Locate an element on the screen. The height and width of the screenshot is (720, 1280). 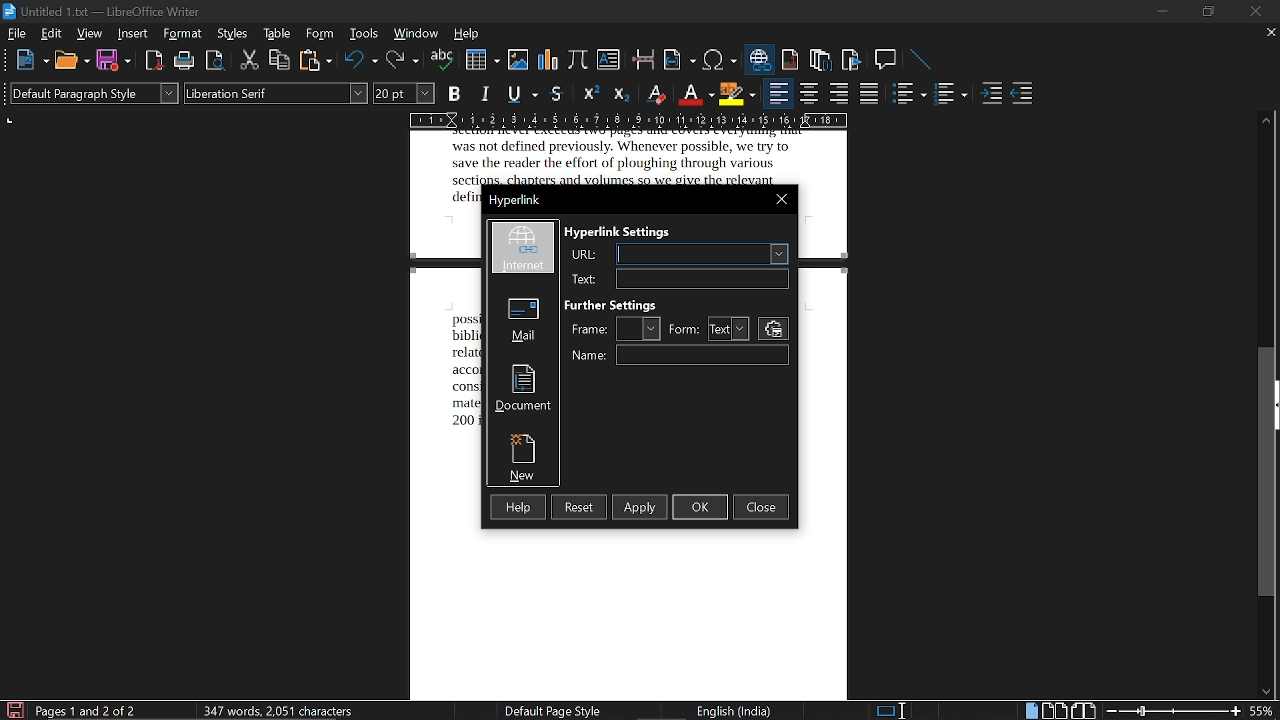
Url is located at coordinates (582, 279).